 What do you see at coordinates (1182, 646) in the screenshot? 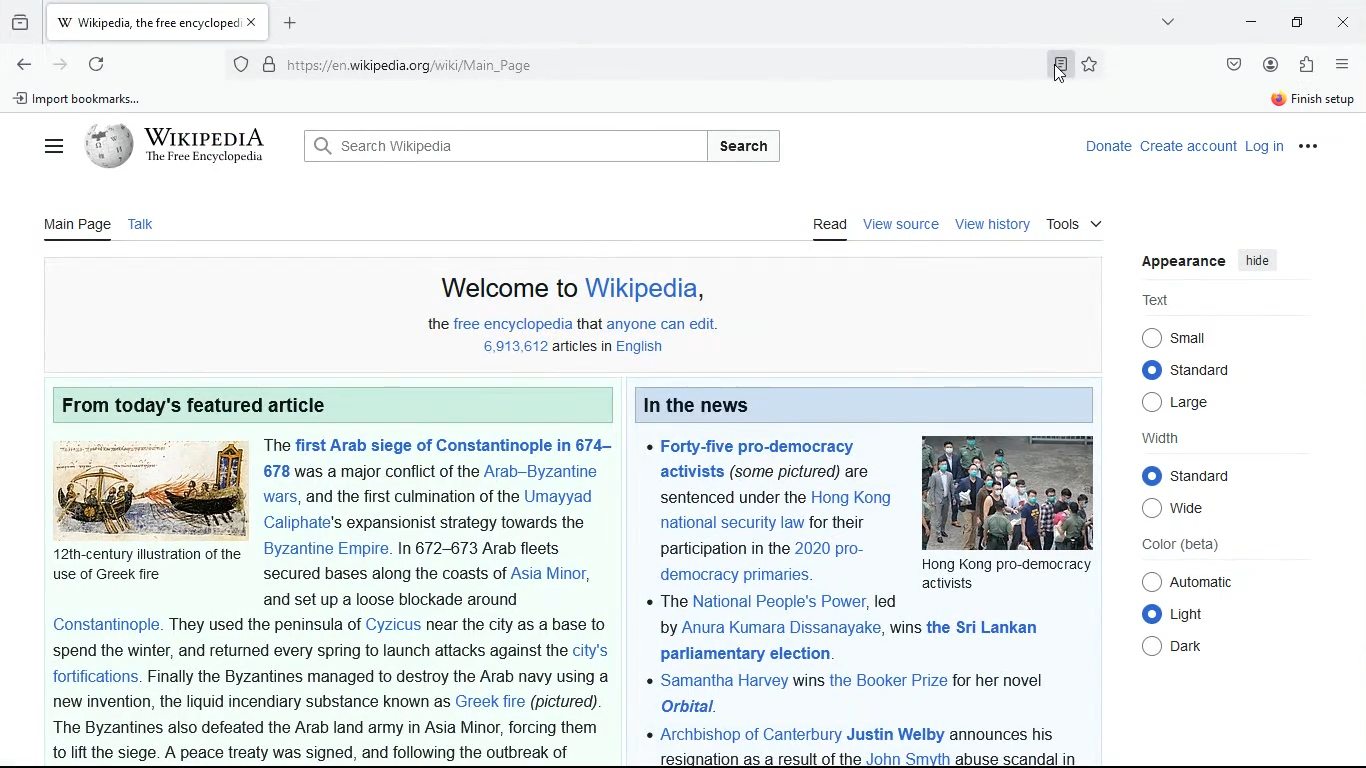
I see `dark` at bounding box center [1182, 646].